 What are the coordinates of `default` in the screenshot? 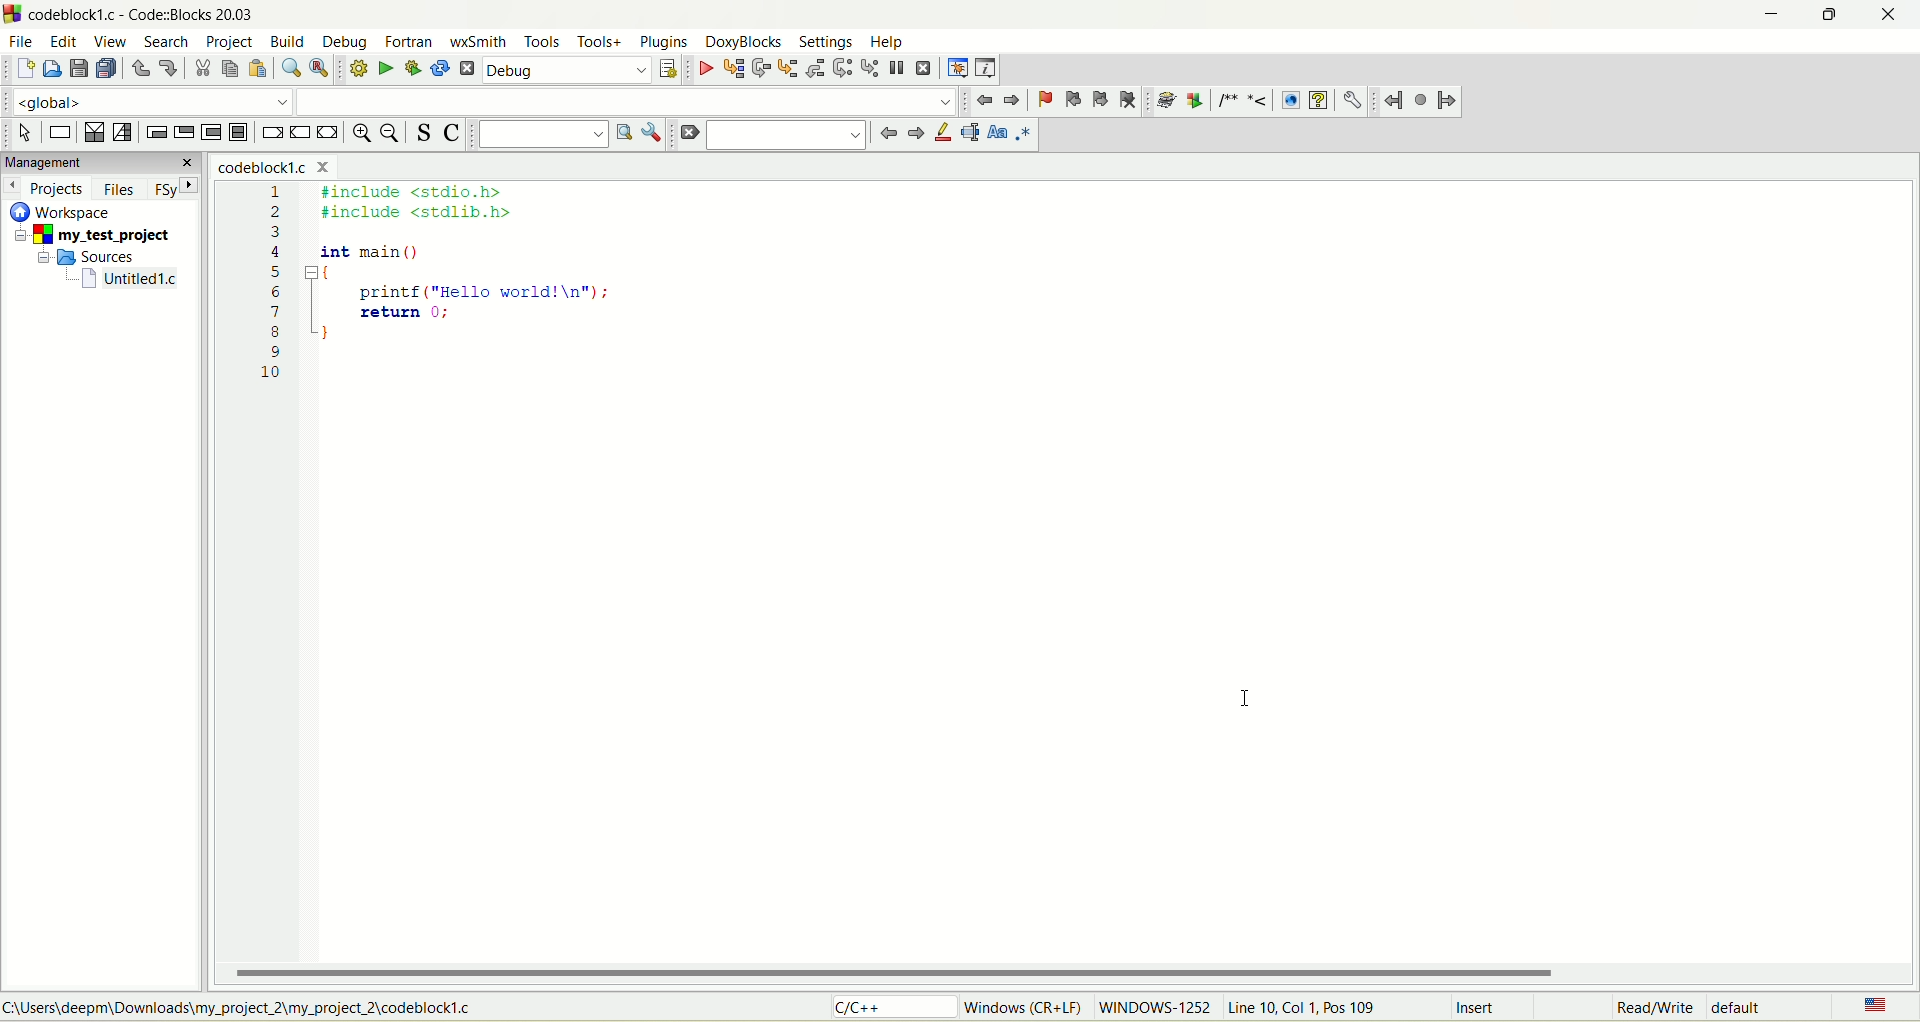 It's located at (1743, 1006).